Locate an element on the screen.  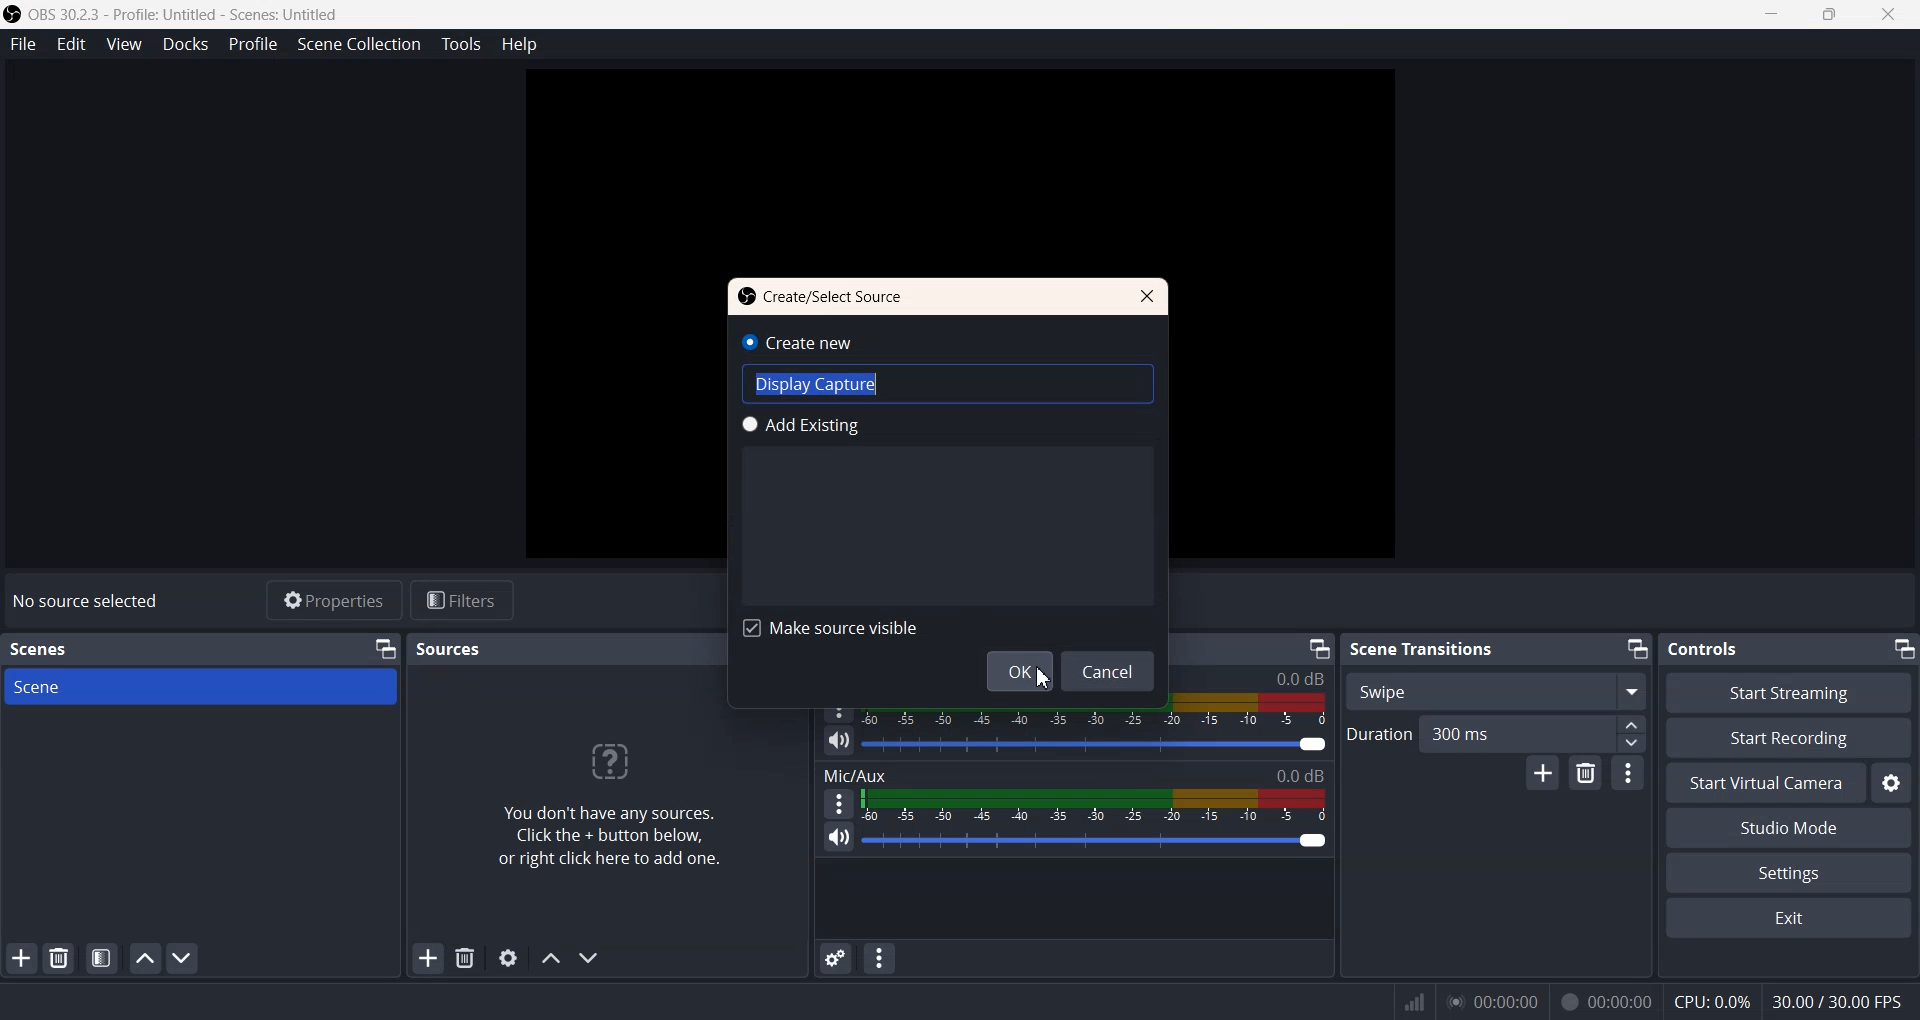
CPU: 0.3% is located at coordinates (1712, 1000).